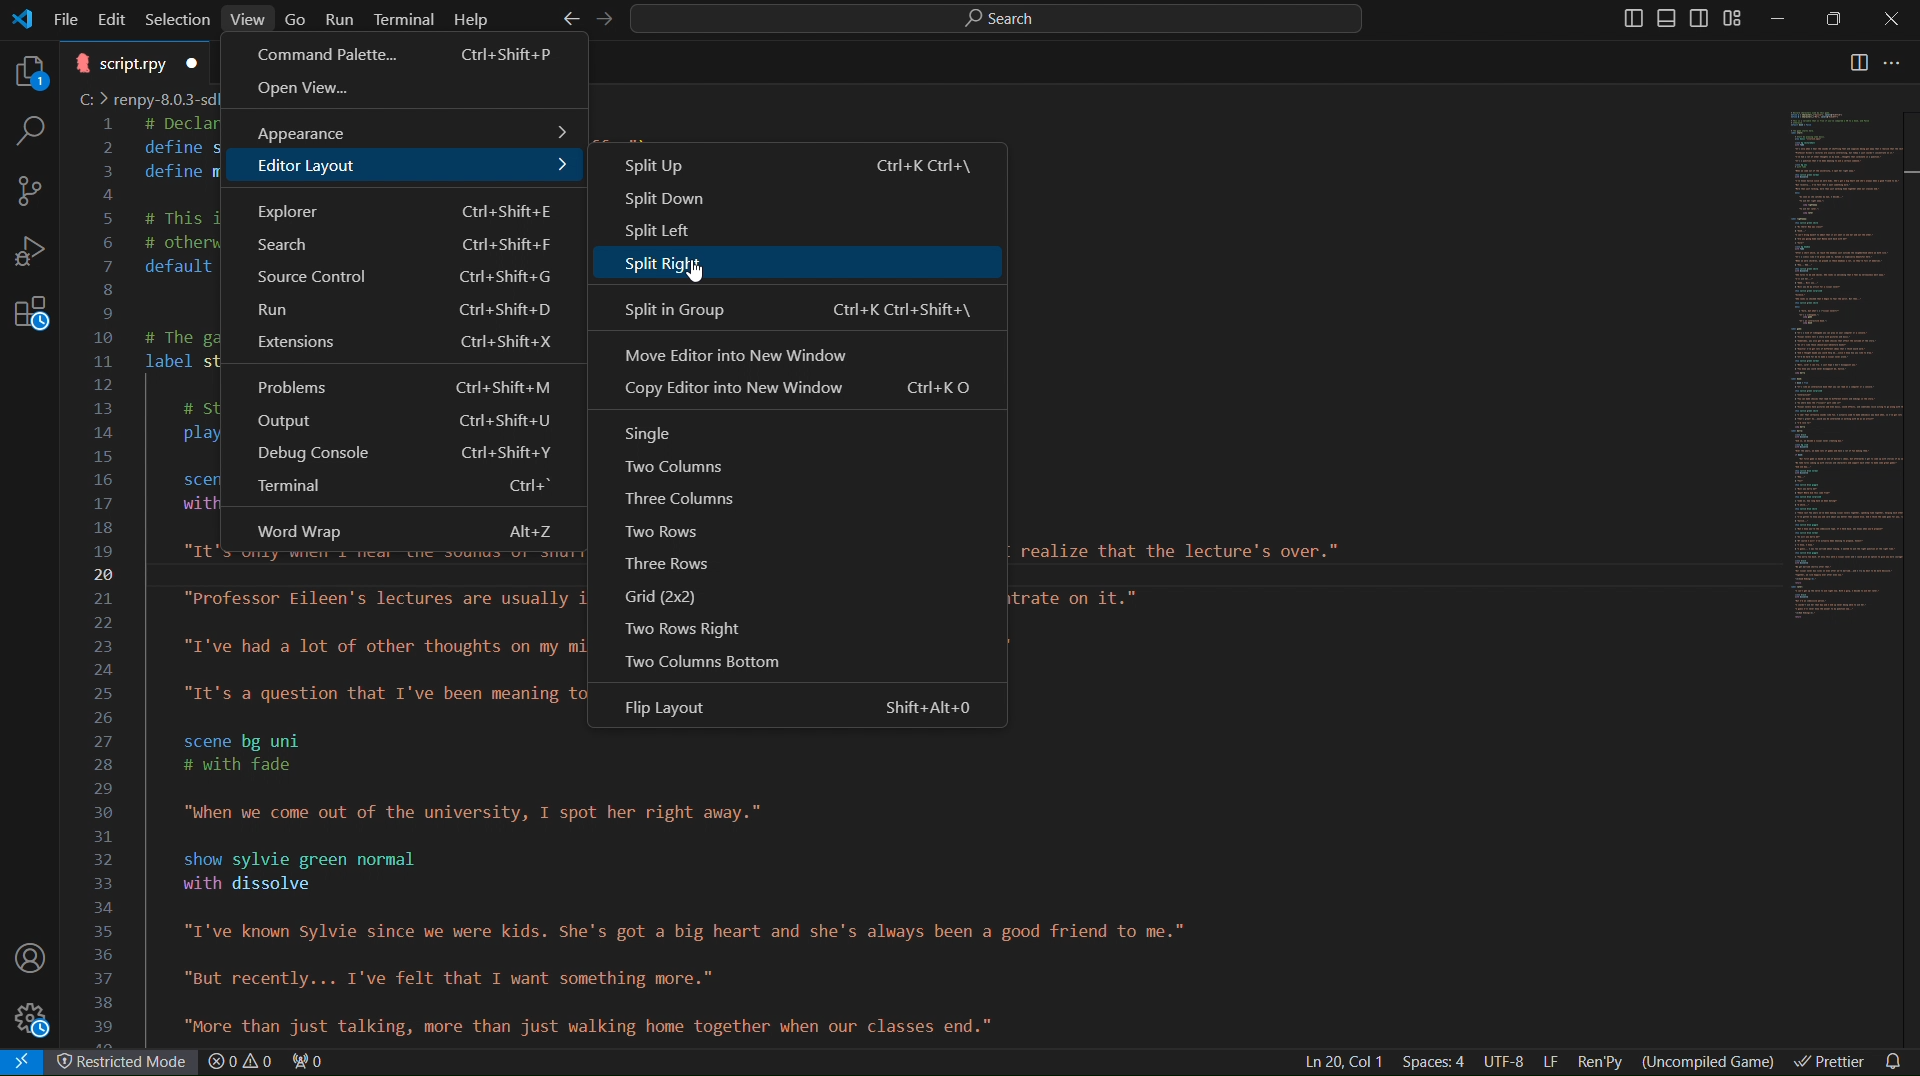  Describe the element at coordinates (992, 18) in the screenshot. I see `Search bar` at that location.